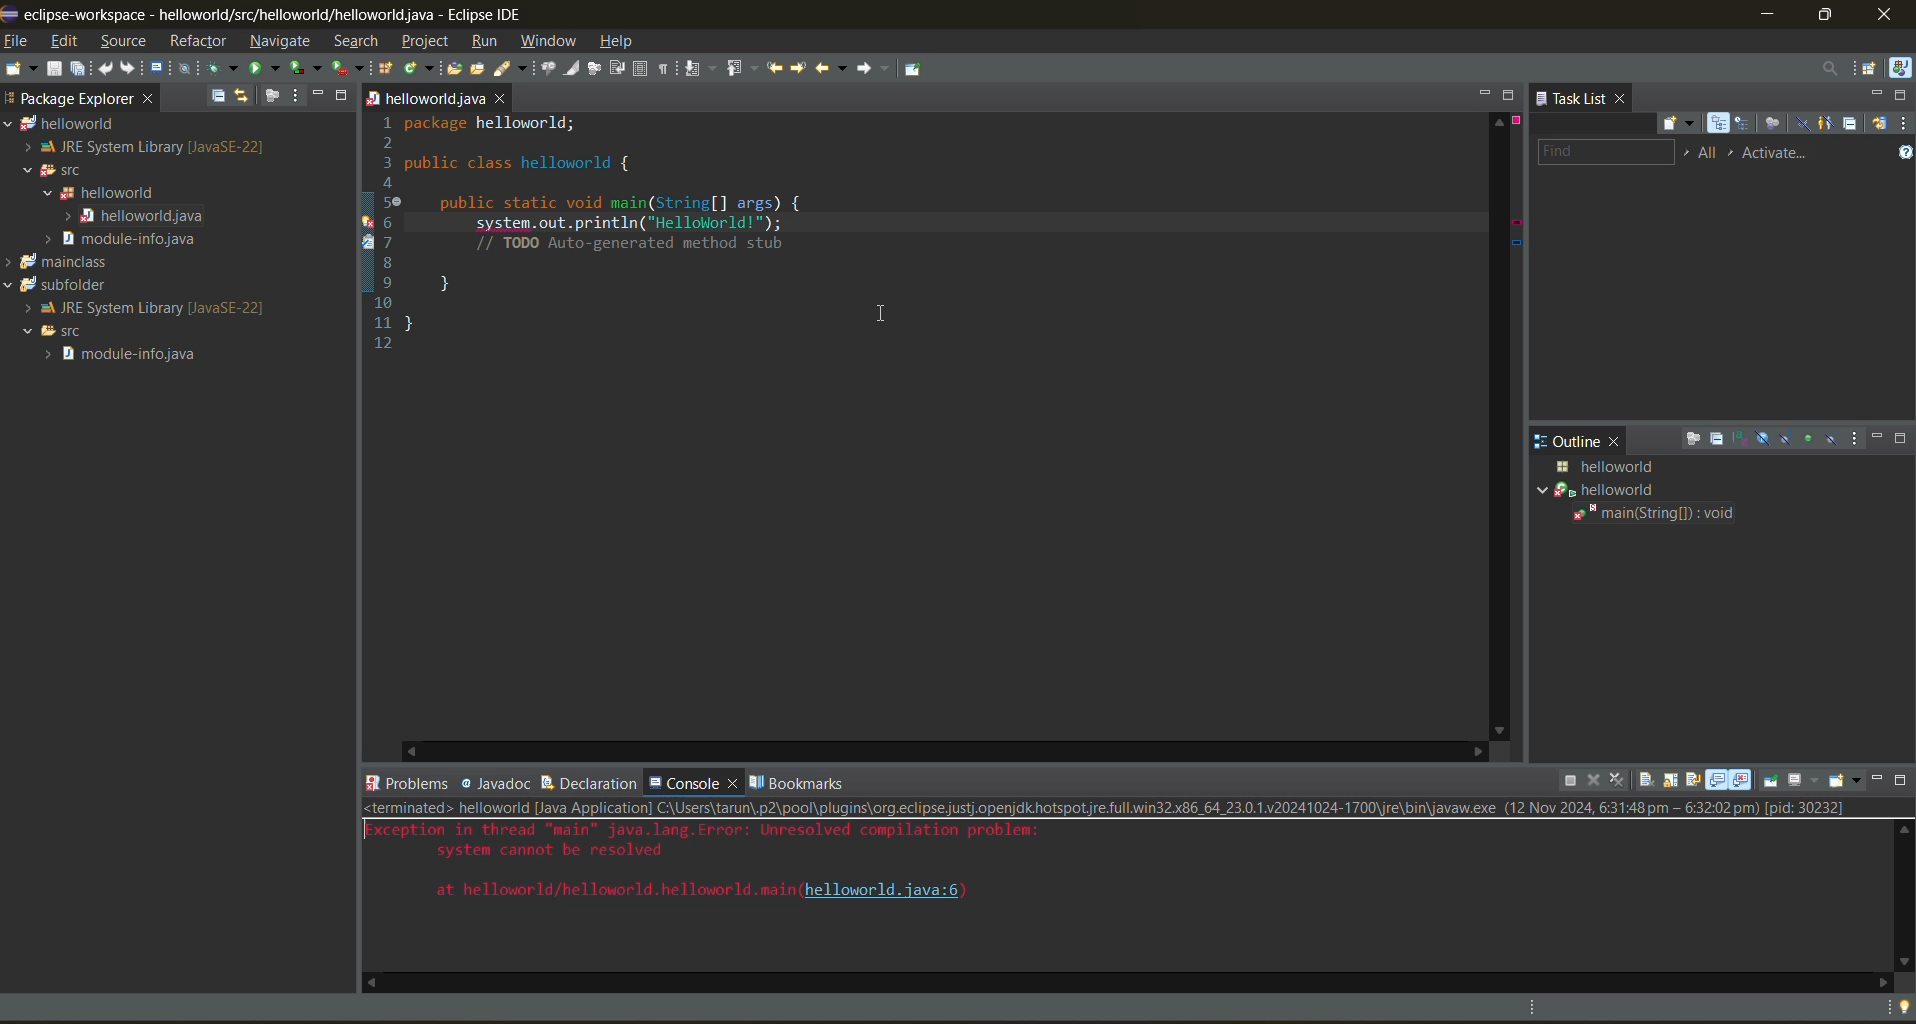  I want to click on hide completed tasks, so click(1800, 122).